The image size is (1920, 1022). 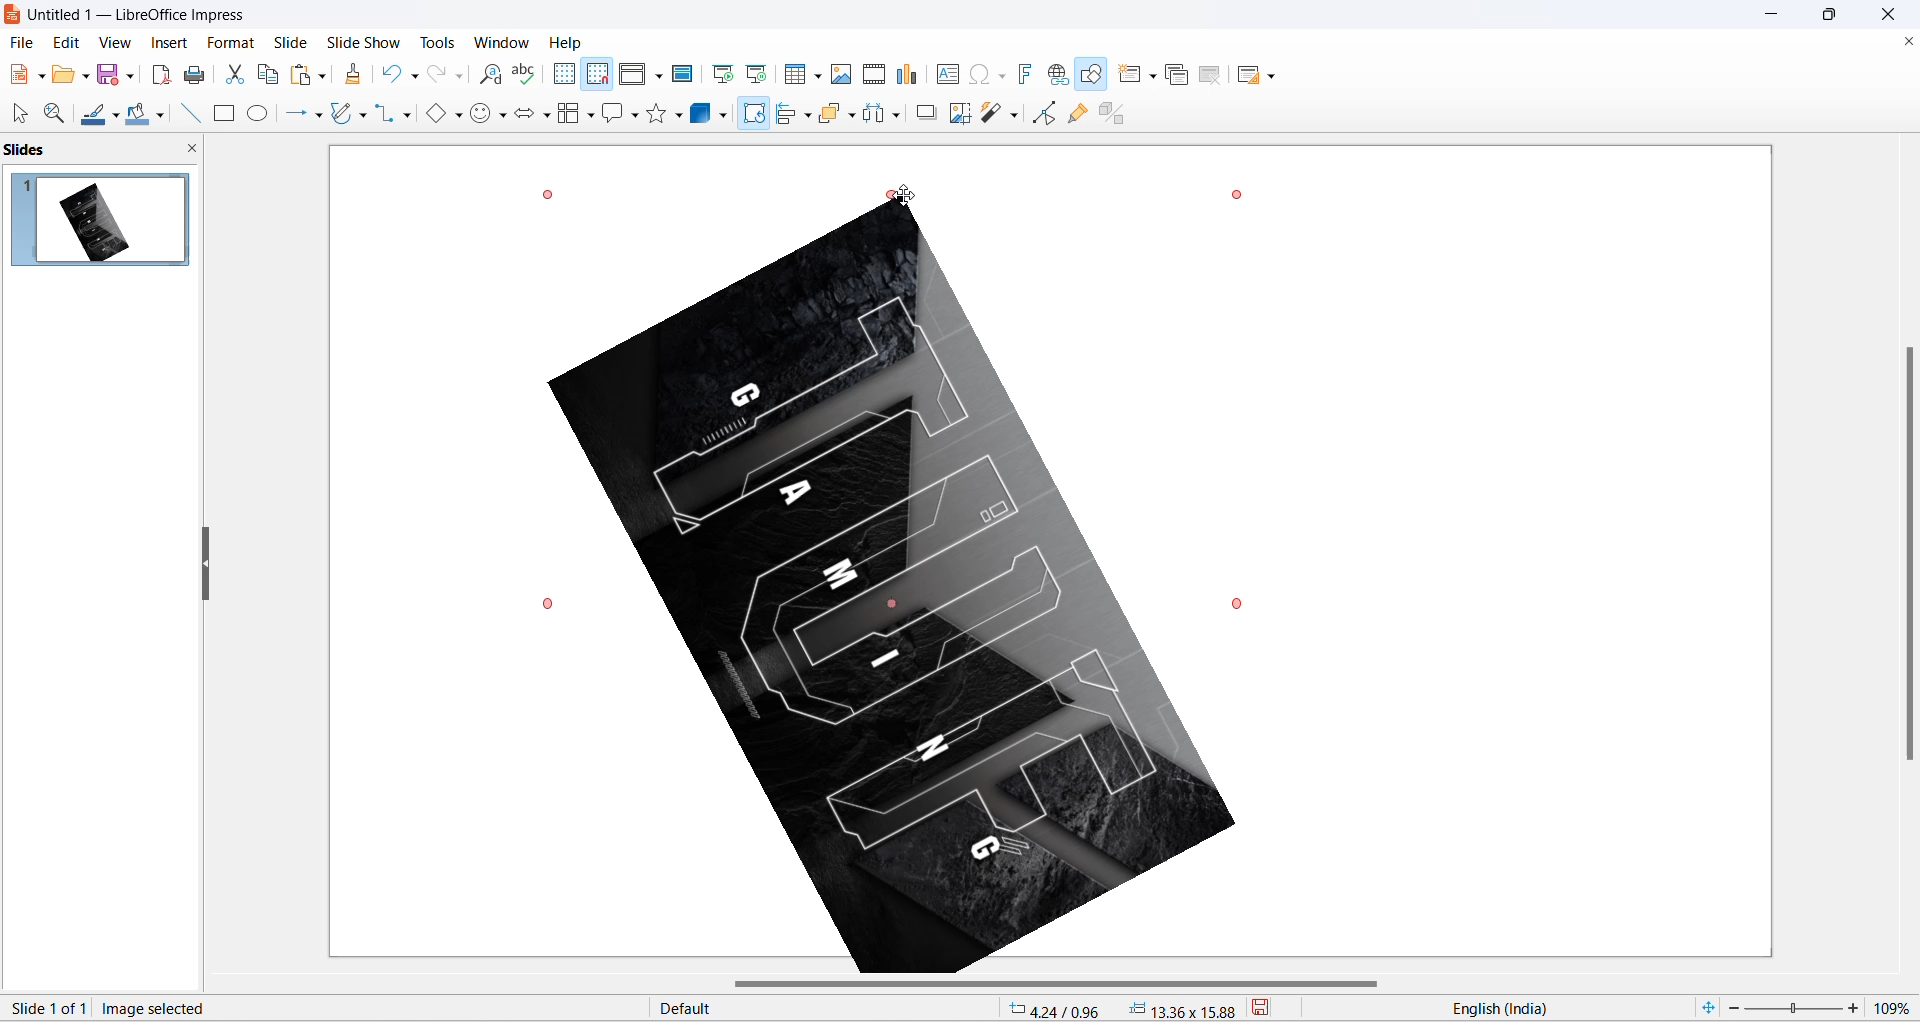 What do you see at coordinates (854, 116) in the screenshot?
I see `arrange options` at bounding box center [854, 116].